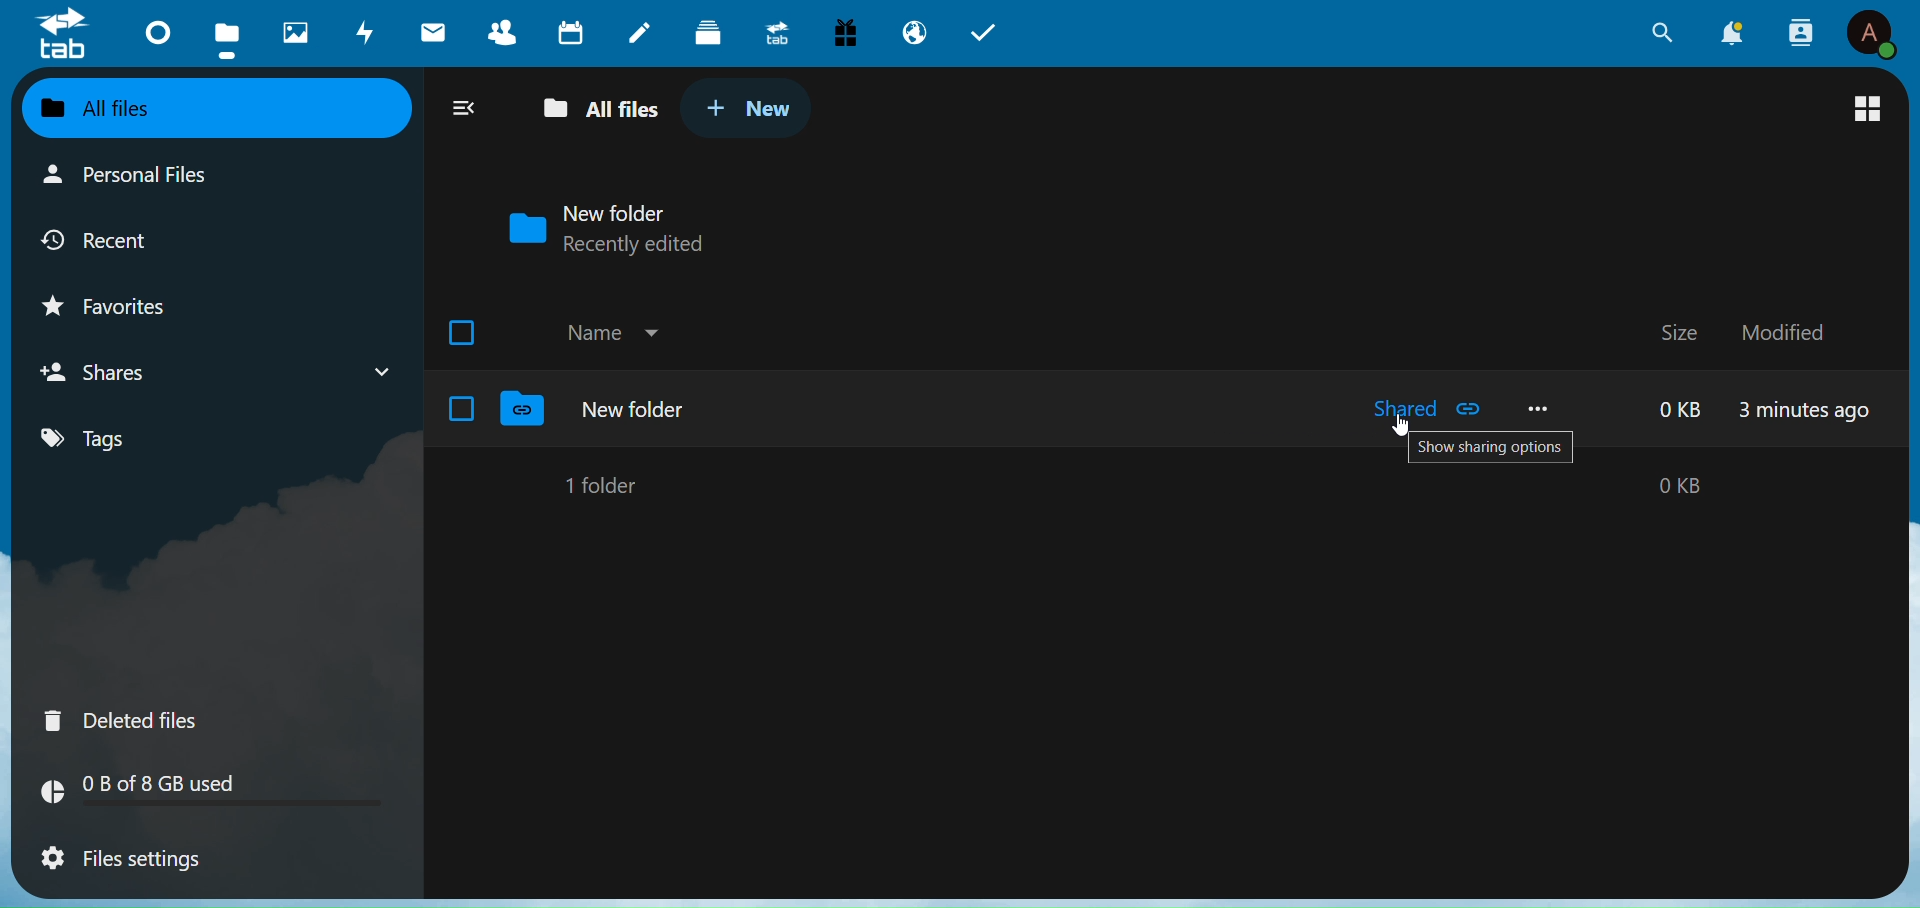 The height and width of the screenshot is (908, 1920). I want to click on Contacts, so click(1801, 31).